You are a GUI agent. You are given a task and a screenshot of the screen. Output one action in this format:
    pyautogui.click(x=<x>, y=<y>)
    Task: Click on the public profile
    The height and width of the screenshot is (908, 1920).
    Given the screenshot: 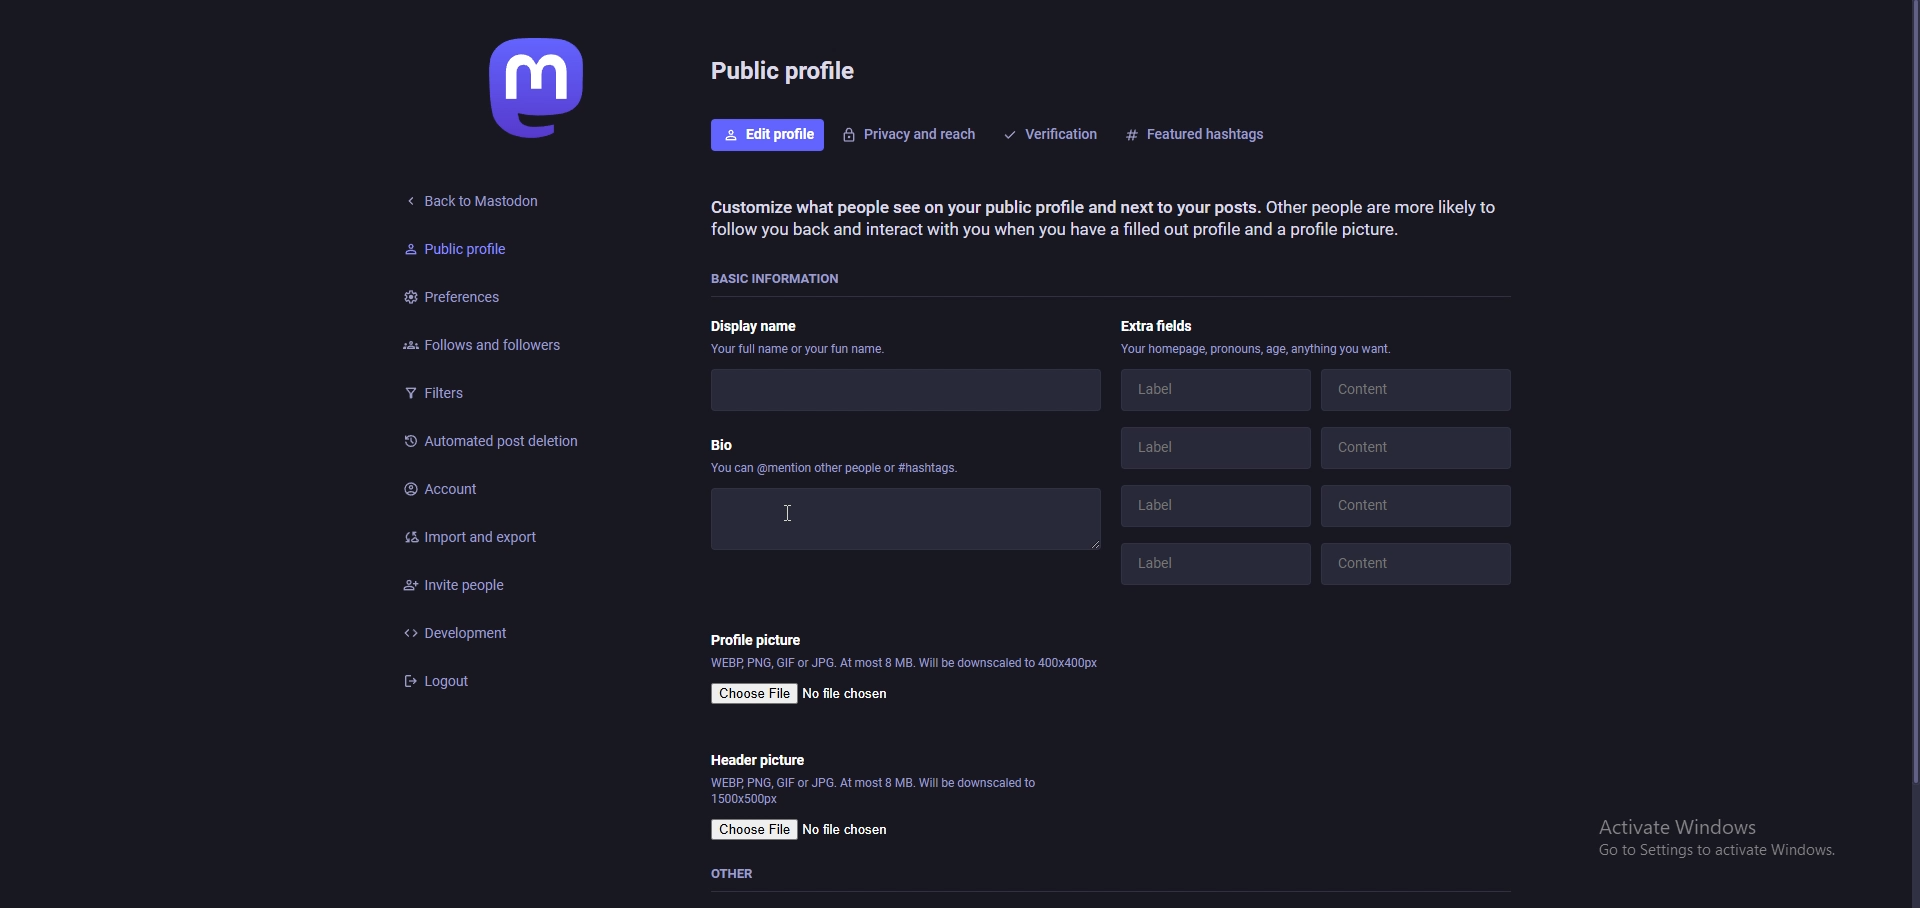 What is the action you would take?
    pyautogui.click(x=787, y=69)
    